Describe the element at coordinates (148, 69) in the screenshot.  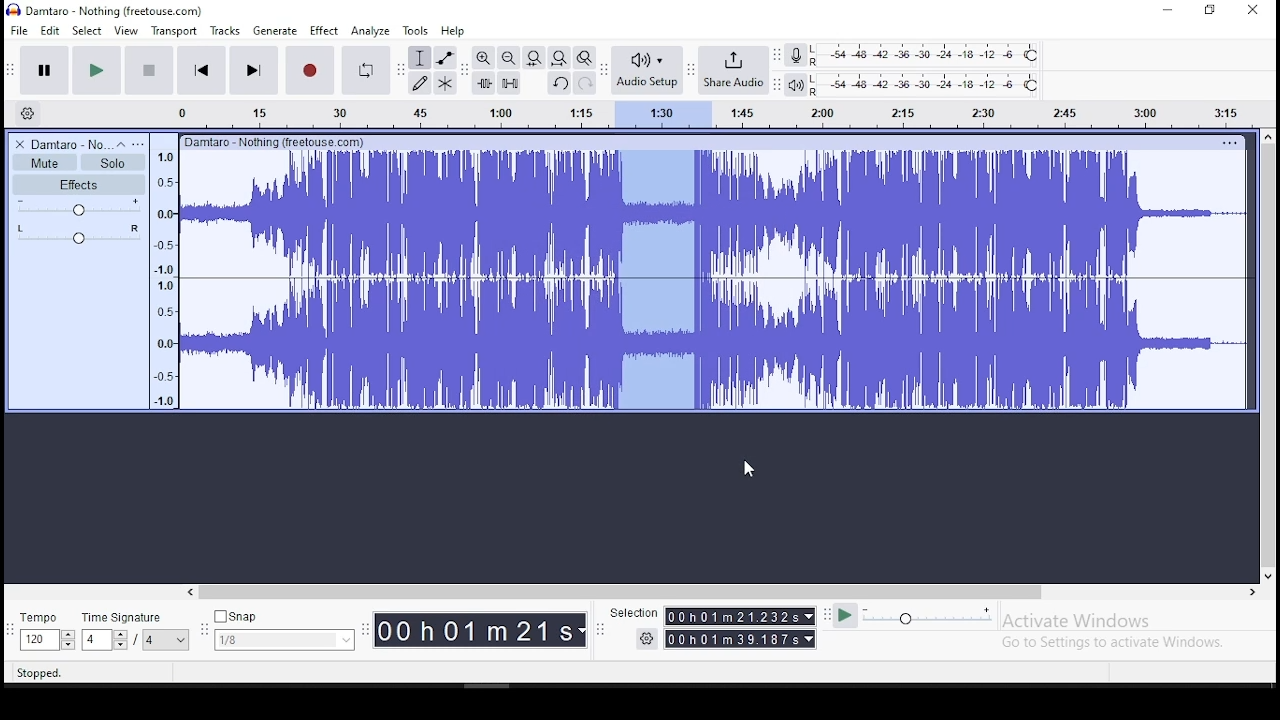
I see `stop` at that location.